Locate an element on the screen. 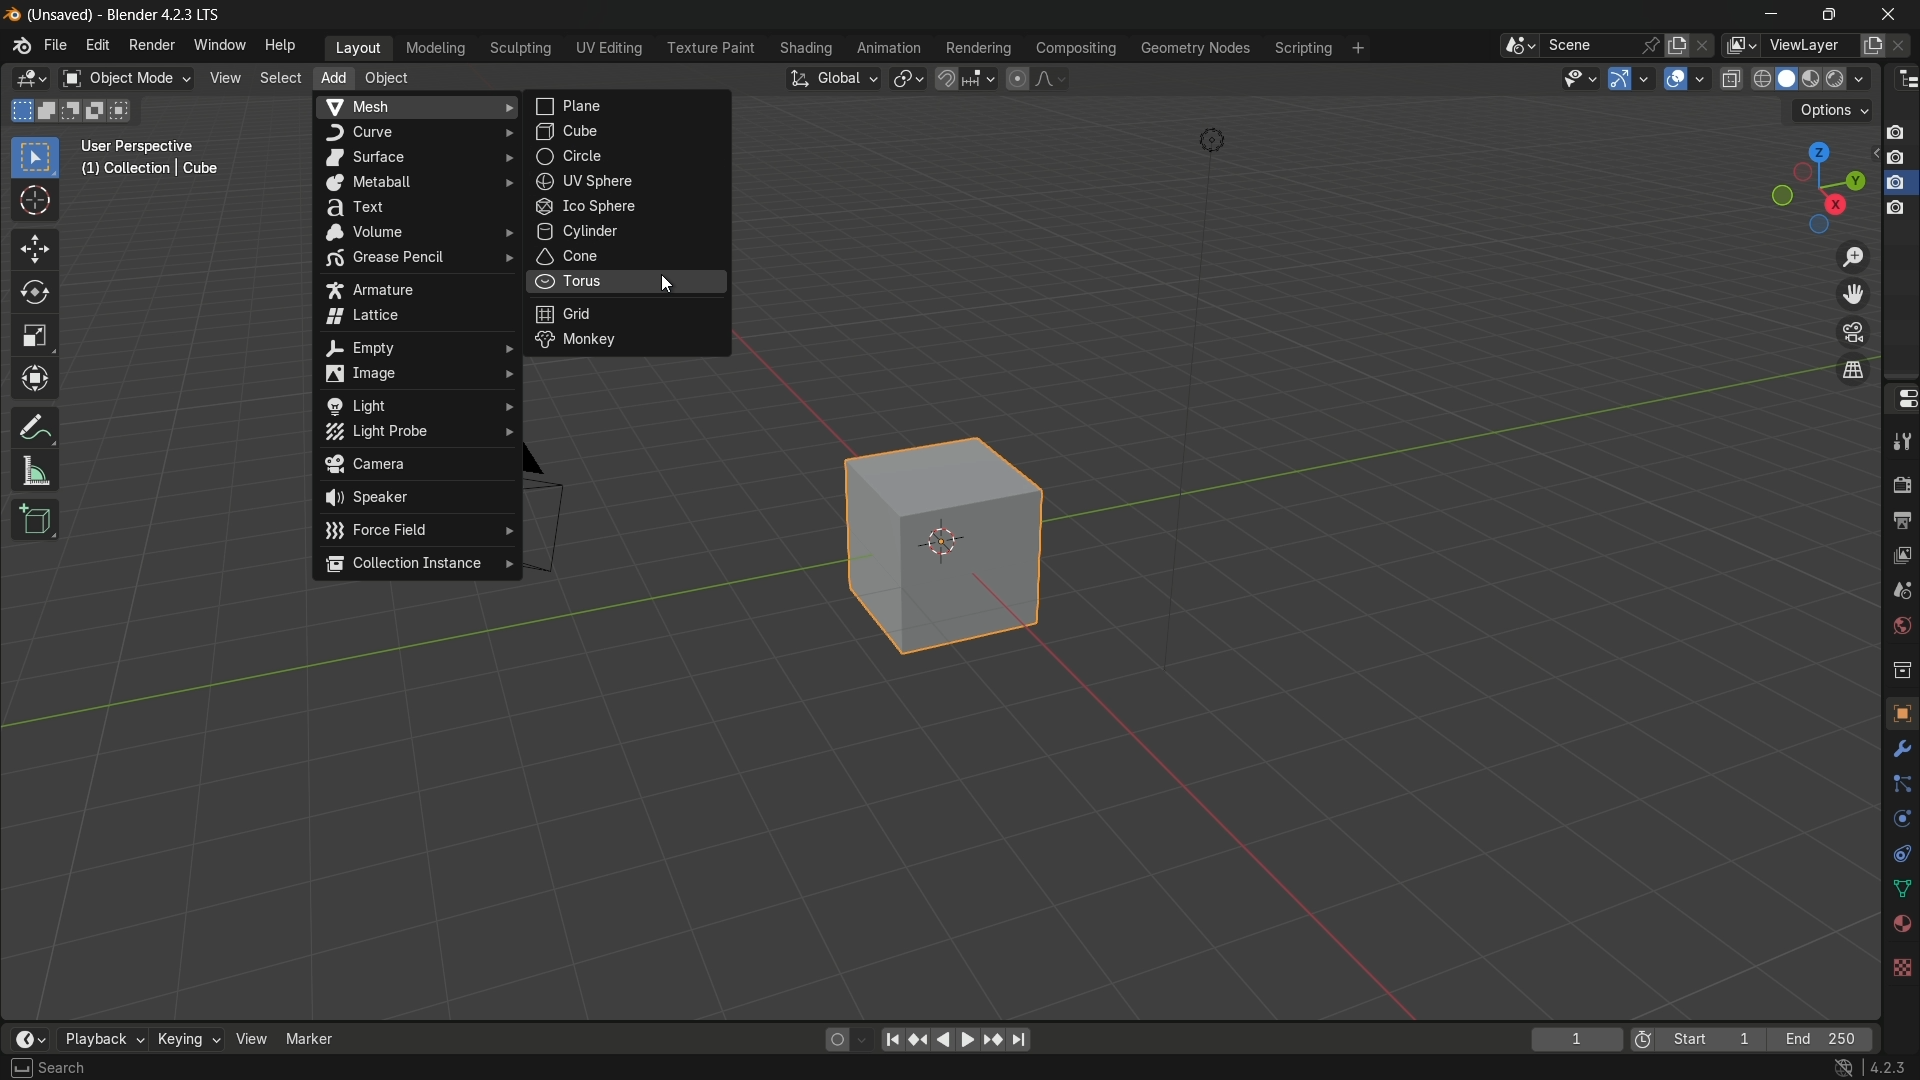  Start 1 is located at coordinates (1717, 1040).